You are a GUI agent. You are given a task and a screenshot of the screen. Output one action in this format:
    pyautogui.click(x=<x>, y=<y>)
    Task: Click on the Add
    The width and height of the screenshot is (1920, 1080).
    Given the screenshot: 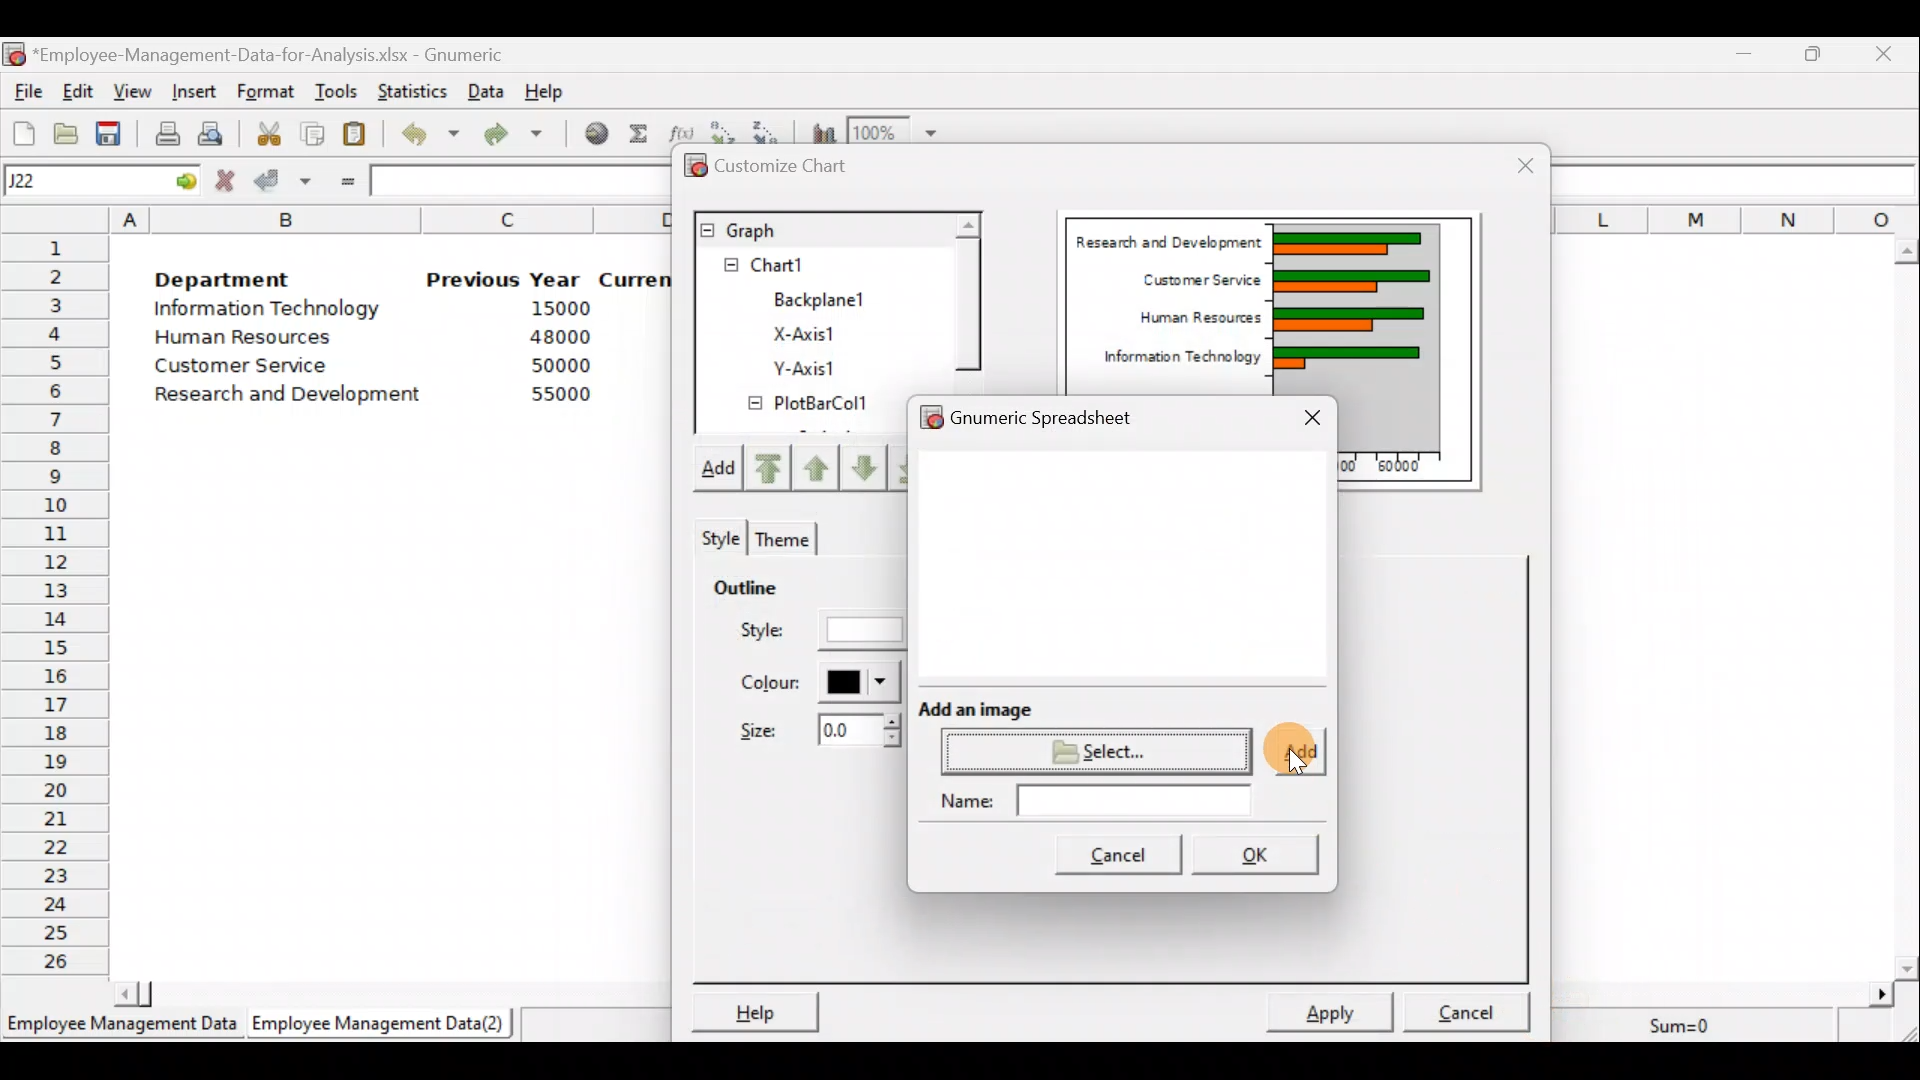 What is the action you would take?
    pyautogui.click(x=1298, y=754)
    